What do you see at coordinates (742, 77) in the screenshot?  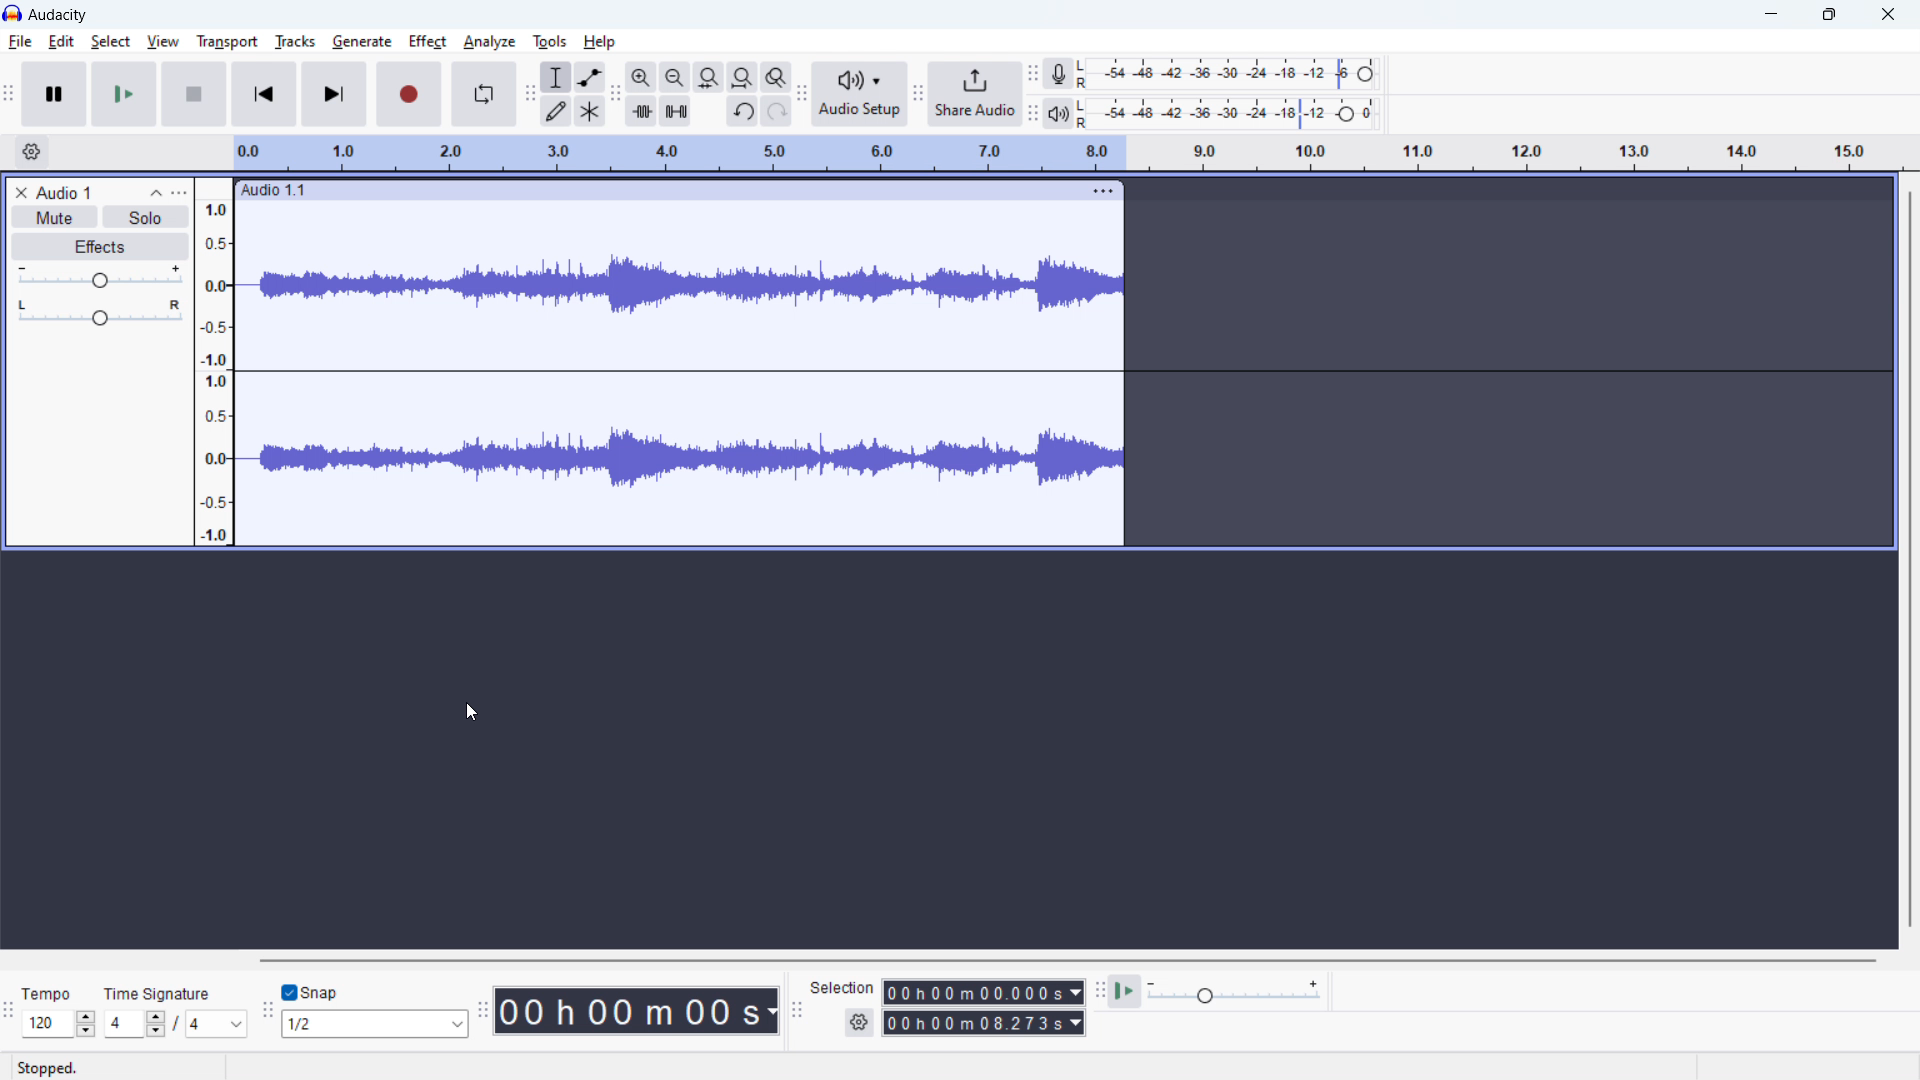 I see `fir project to width` at bounding box center [742, 77].